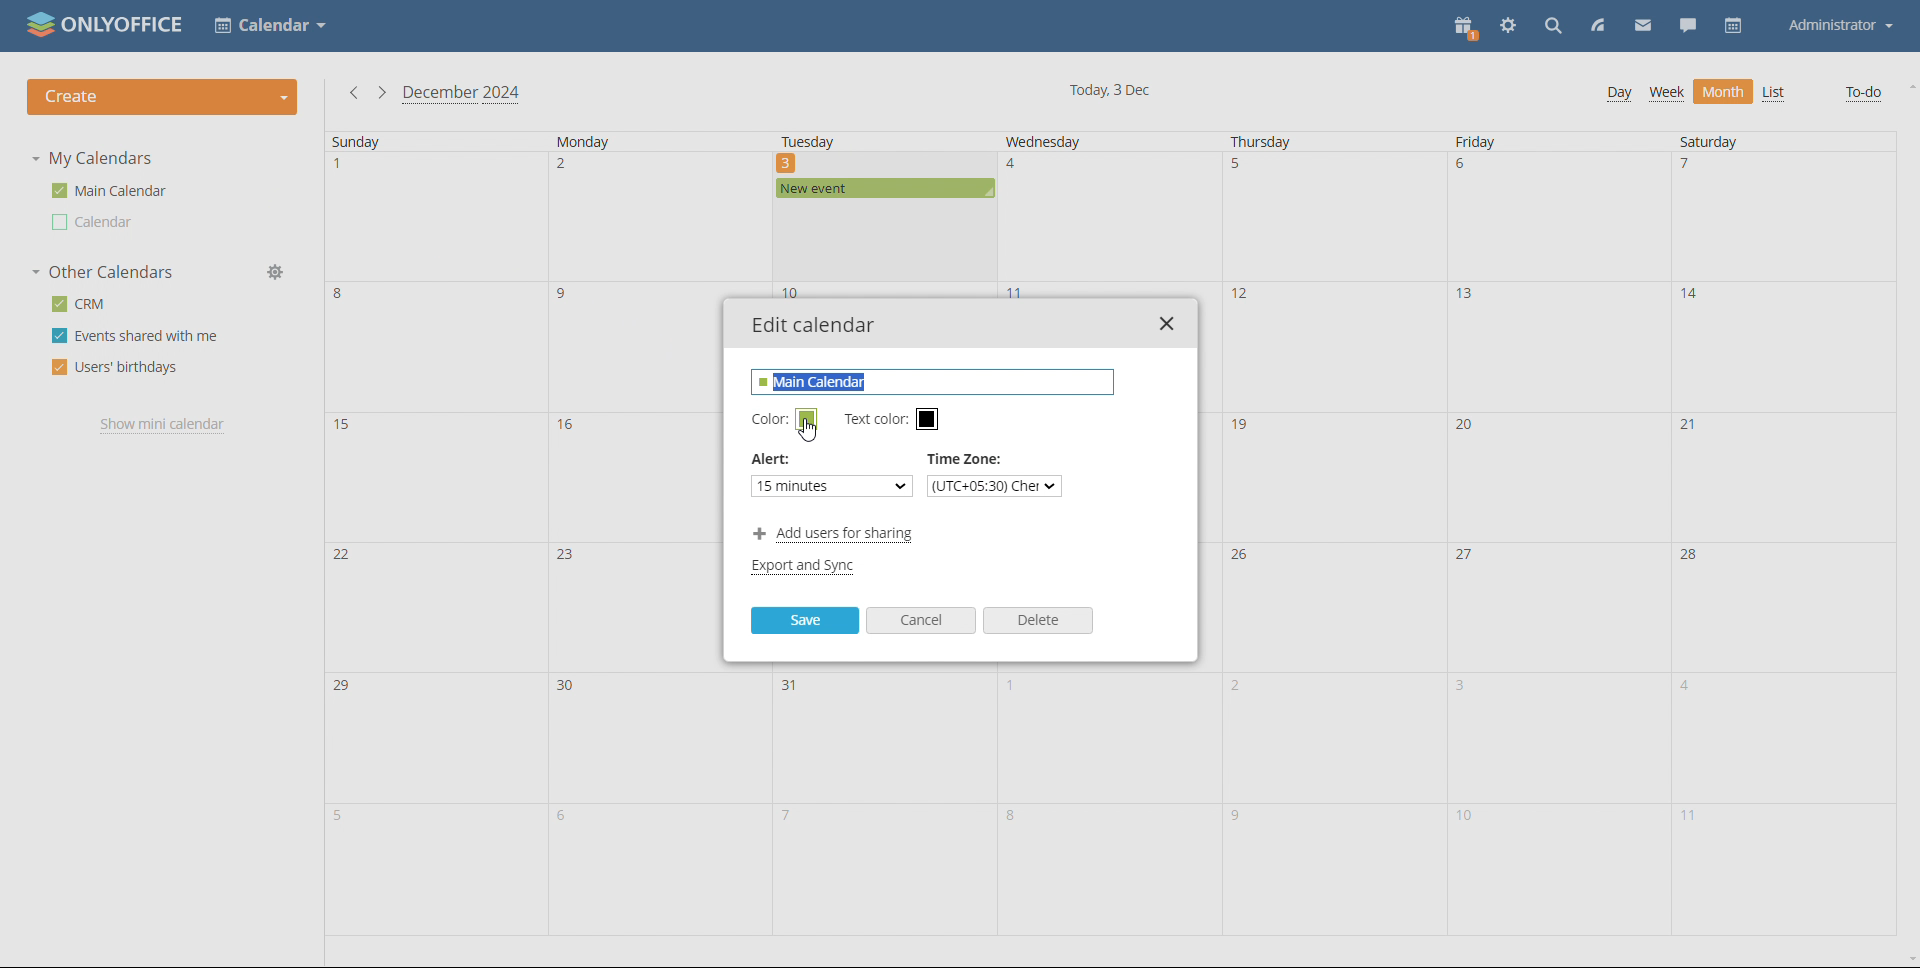  I want to click on sunday, so click(416, 142).